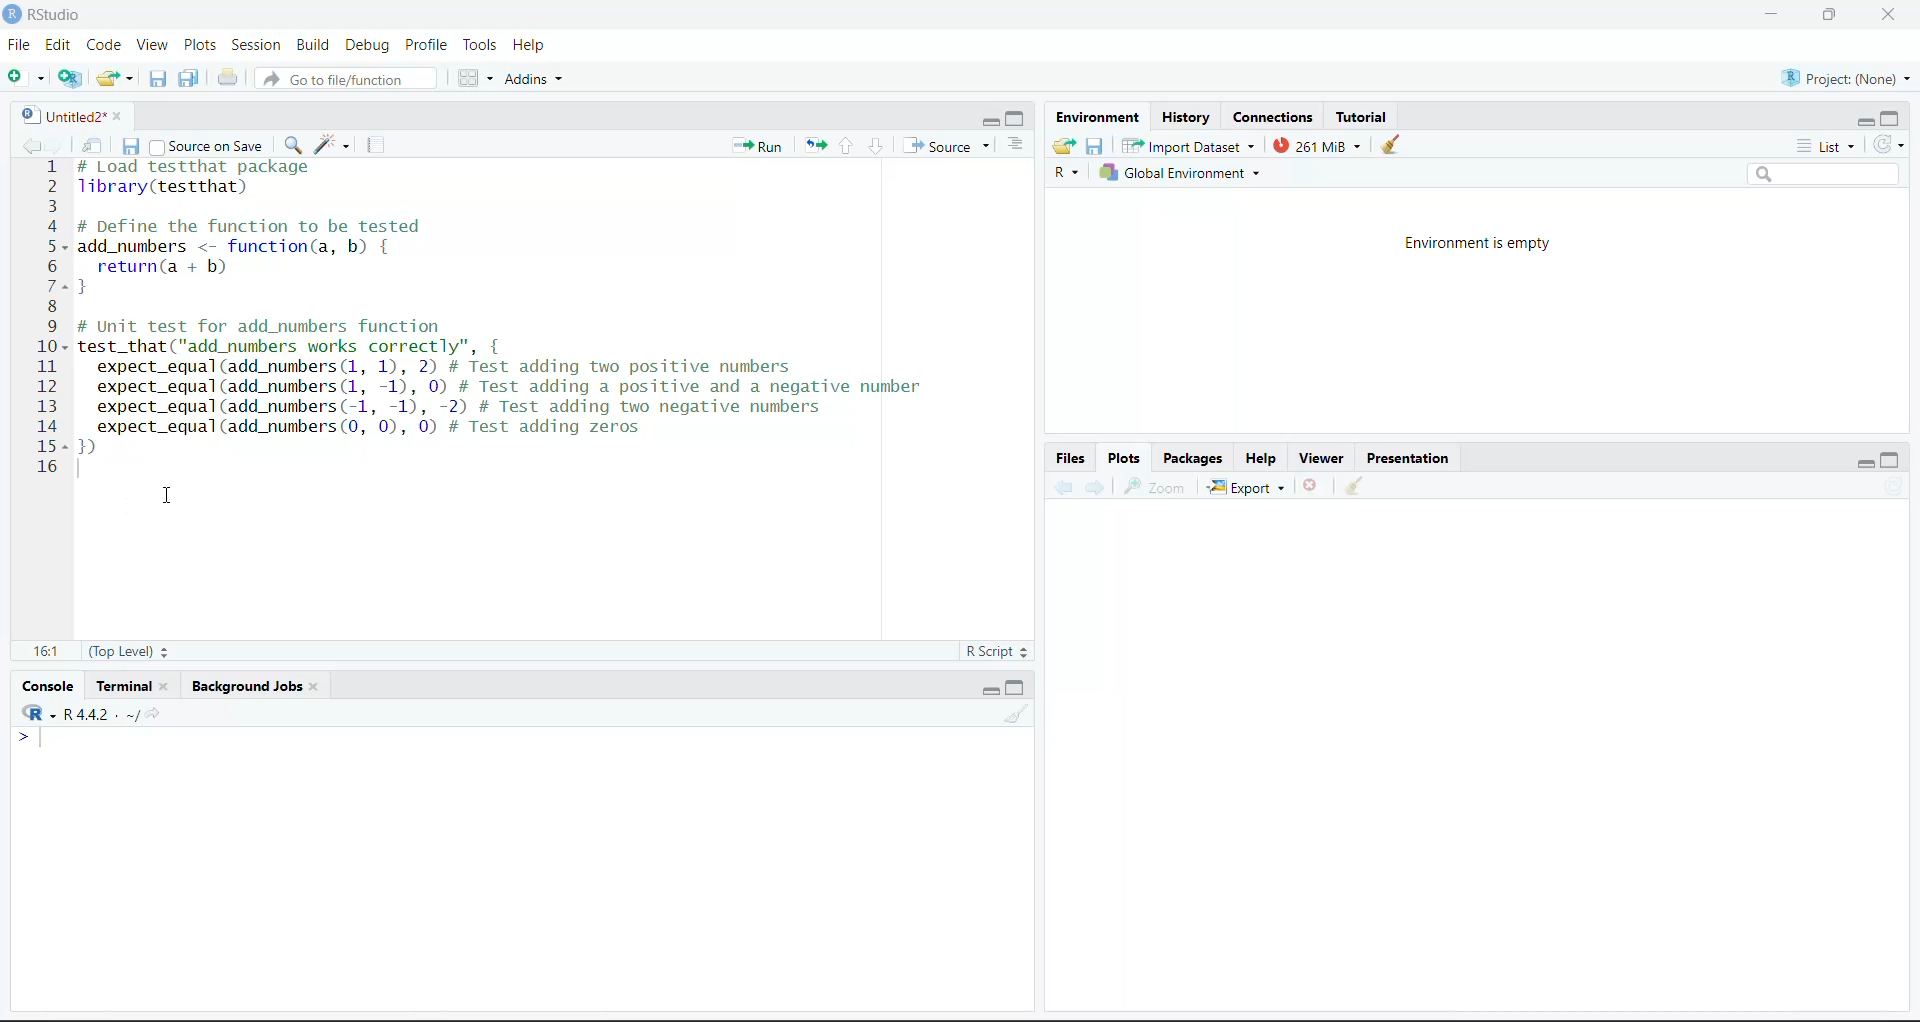 The width and height of the screenshot is (1920, 1022). What do you see at coordinates (50, 320) in the screenshot?
I see `Numbering line` at bounding box center [50, 320].